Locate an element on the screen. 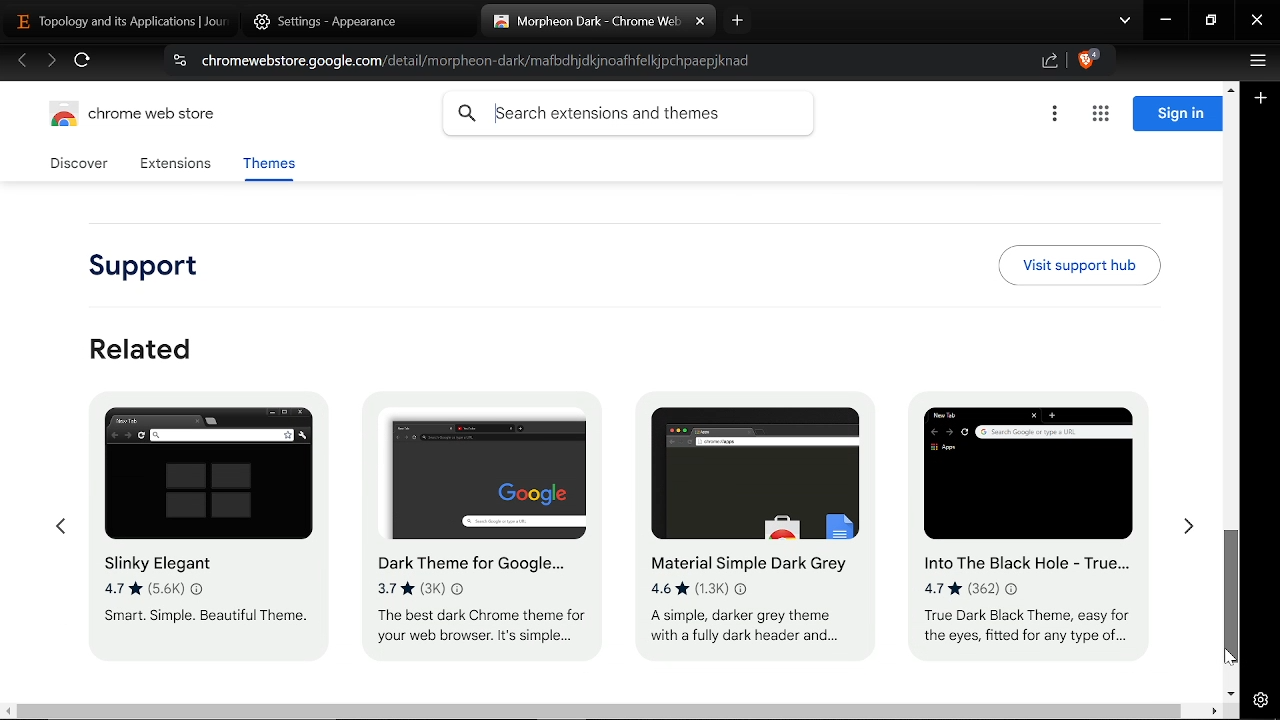 The width and height of the screenshot is (1280, 720). Go right is located at coordinates (1188, 532).